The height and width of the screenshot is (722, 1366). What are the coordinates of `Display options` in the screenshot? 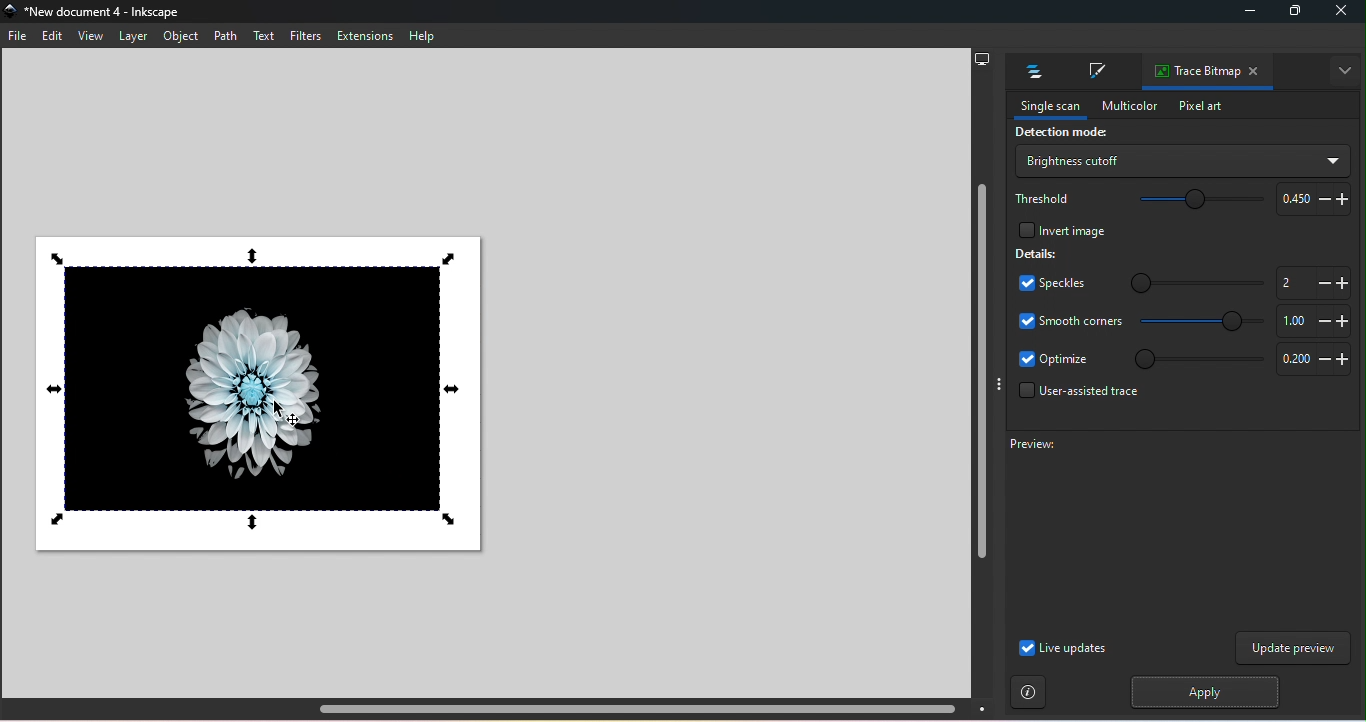 It's located at (982, 57).